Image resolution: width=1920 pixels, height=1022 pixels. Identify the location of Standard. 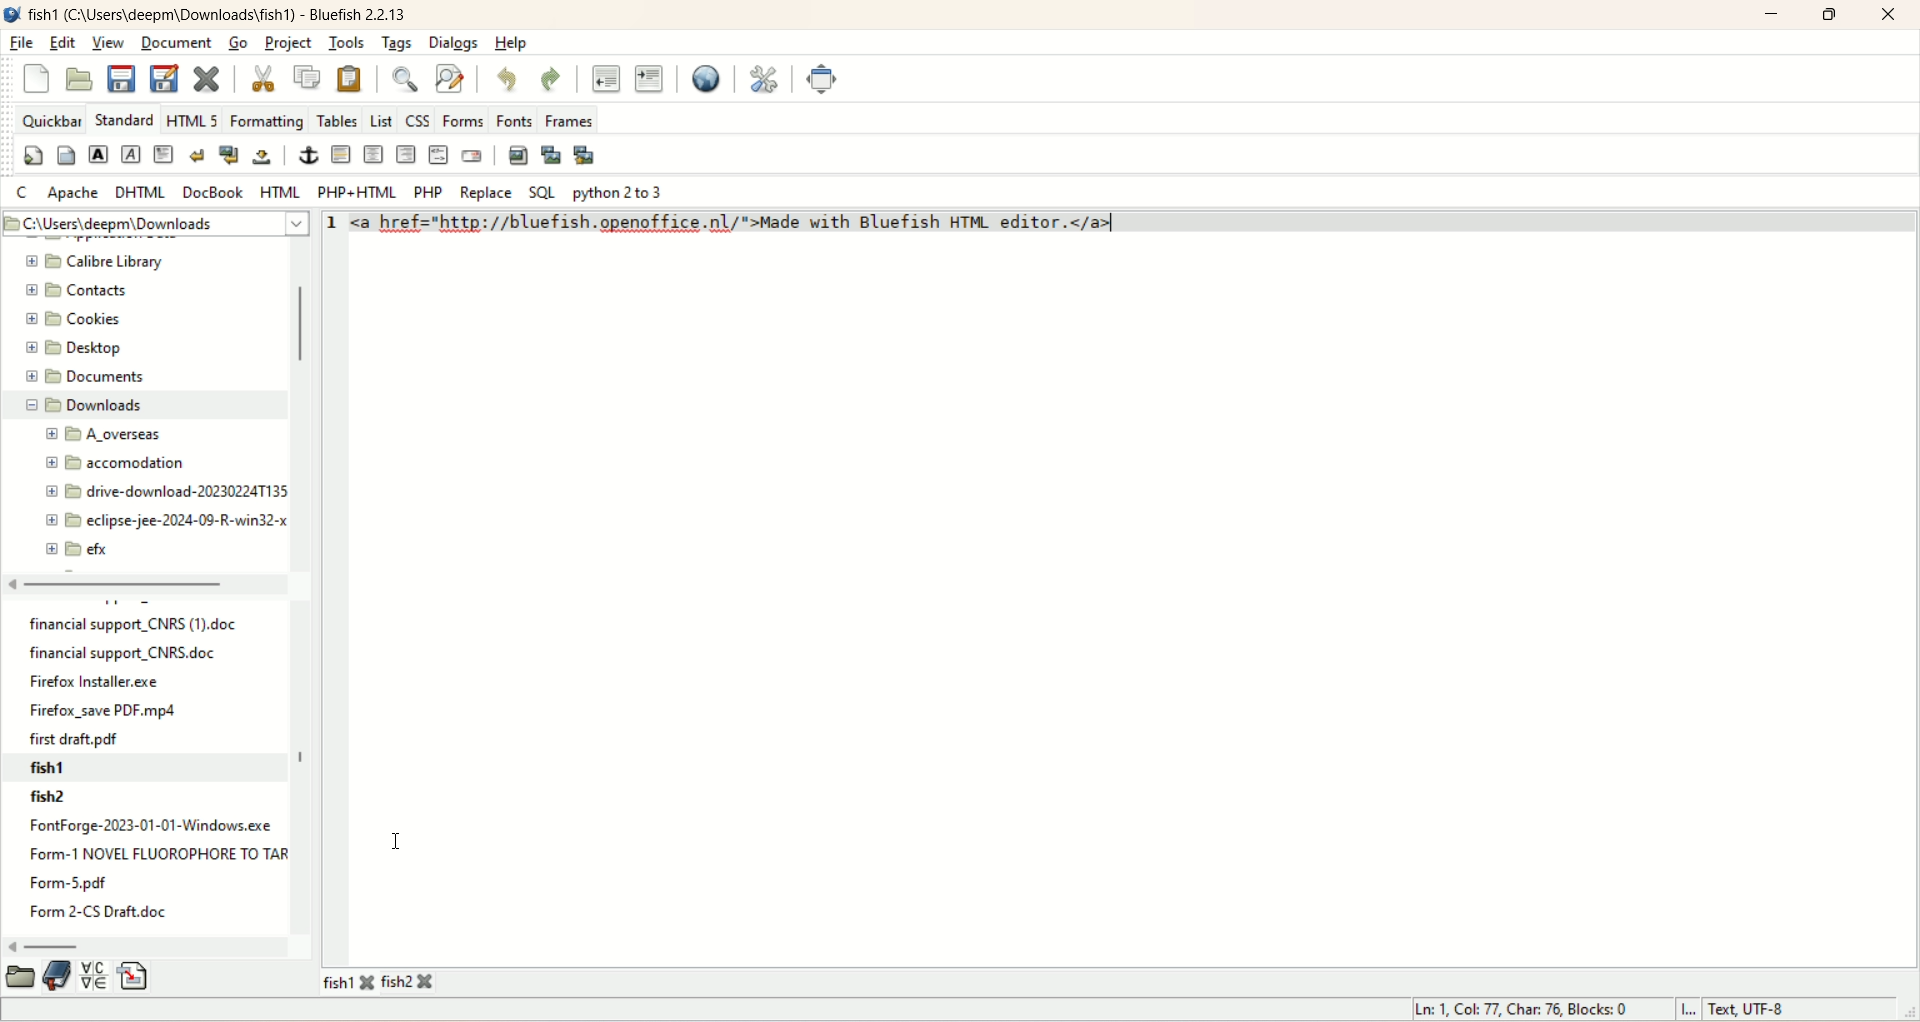
(123, 118).